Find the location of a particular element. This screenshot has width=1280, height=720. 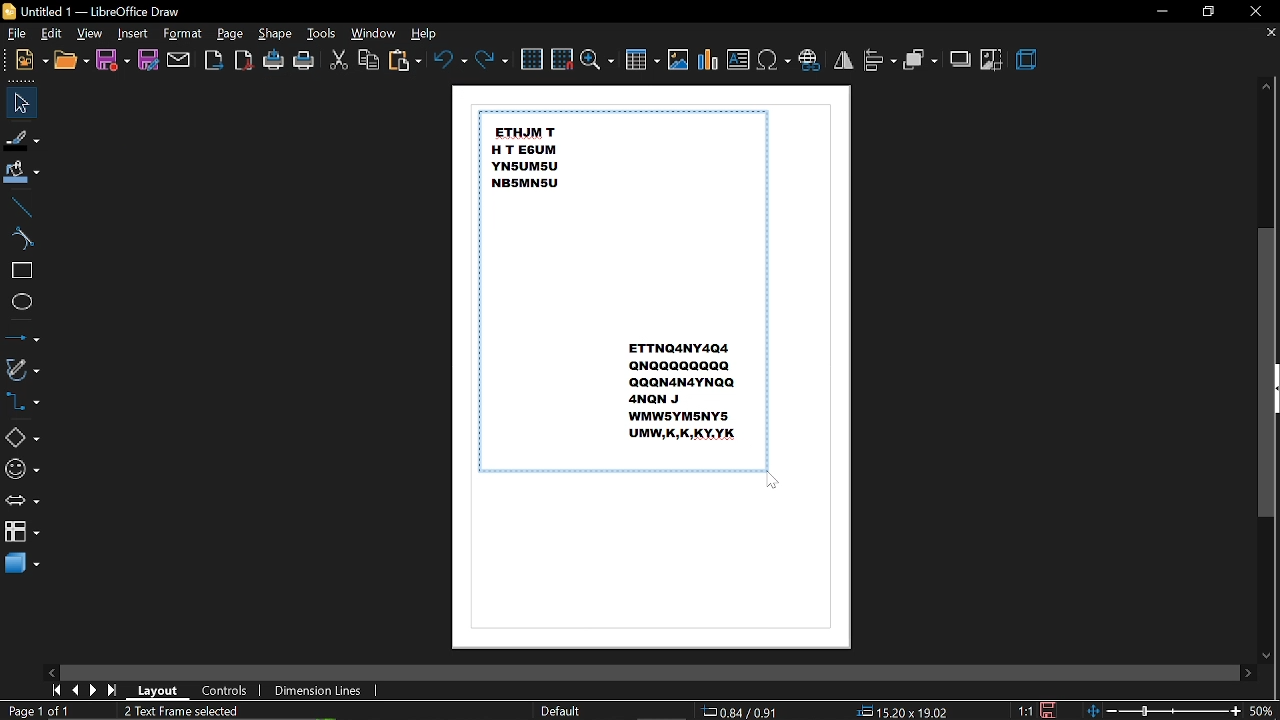

change zoom is located at coordinates (1164, 712).